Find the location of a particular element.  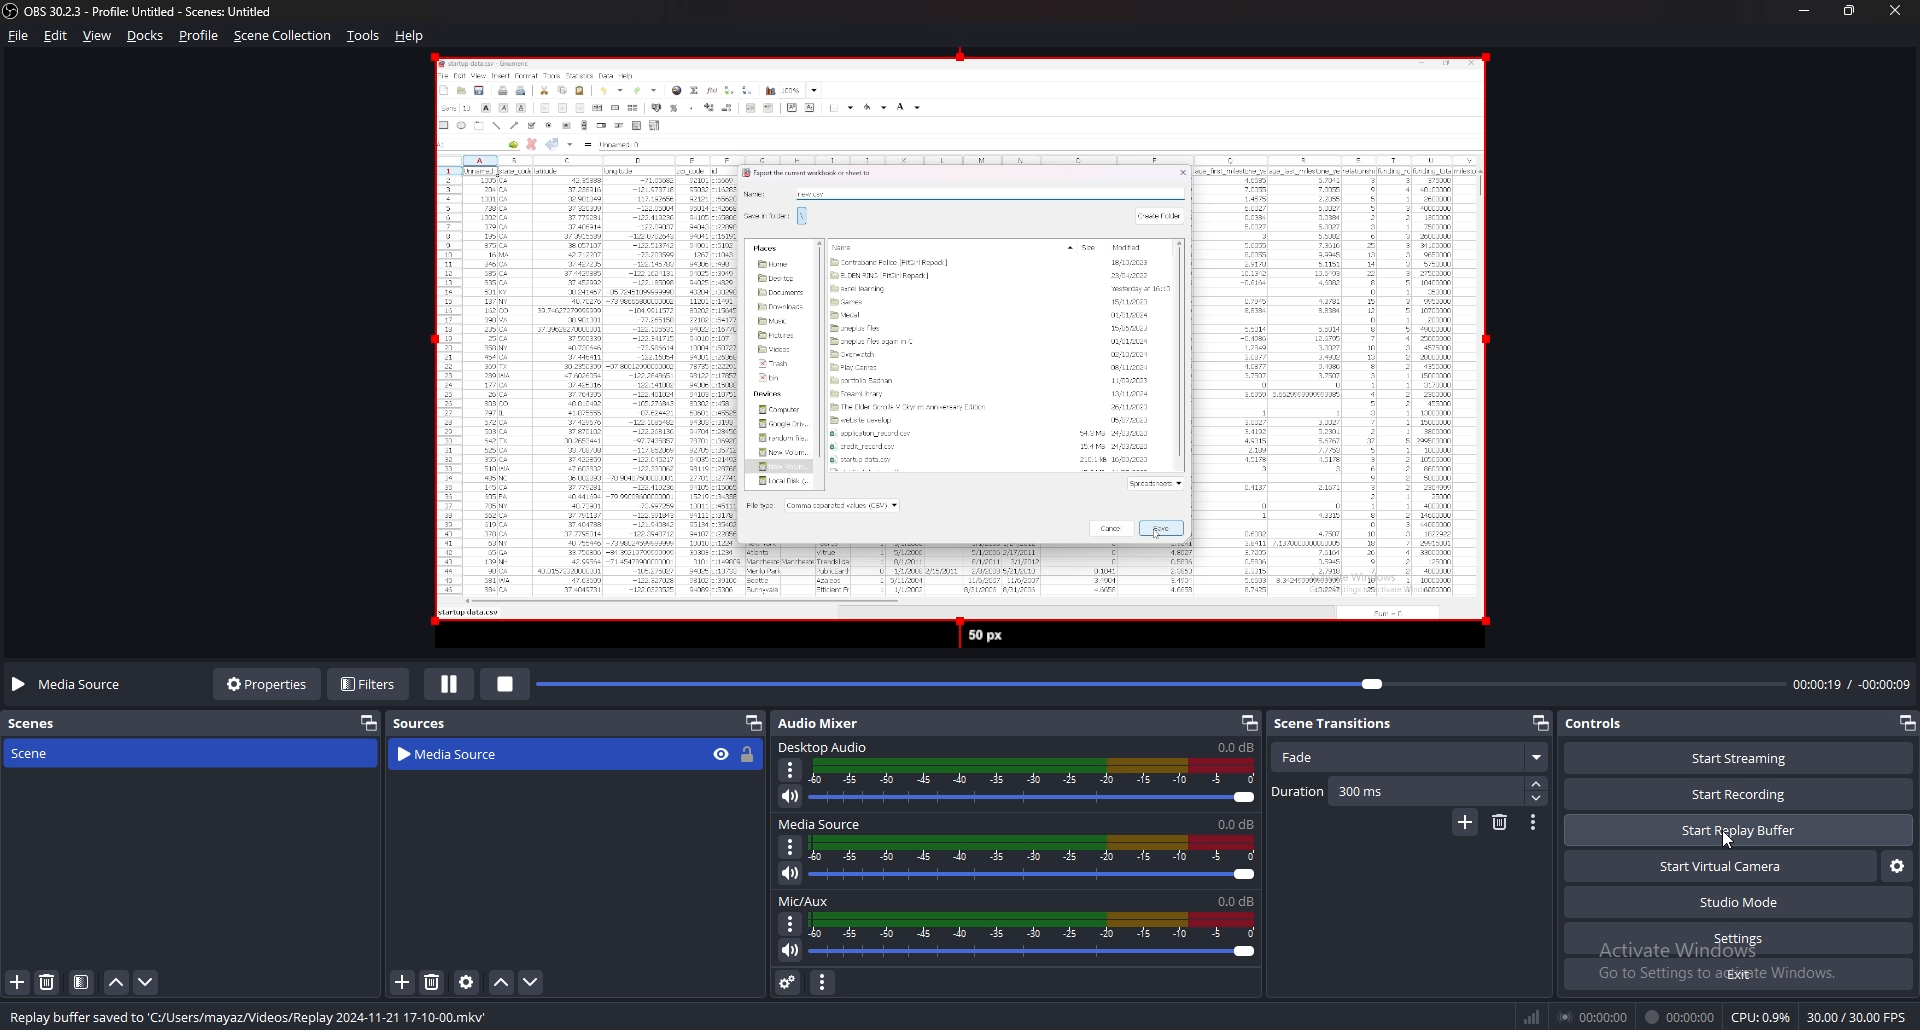

add transition is located at coordinates (1466, 822).